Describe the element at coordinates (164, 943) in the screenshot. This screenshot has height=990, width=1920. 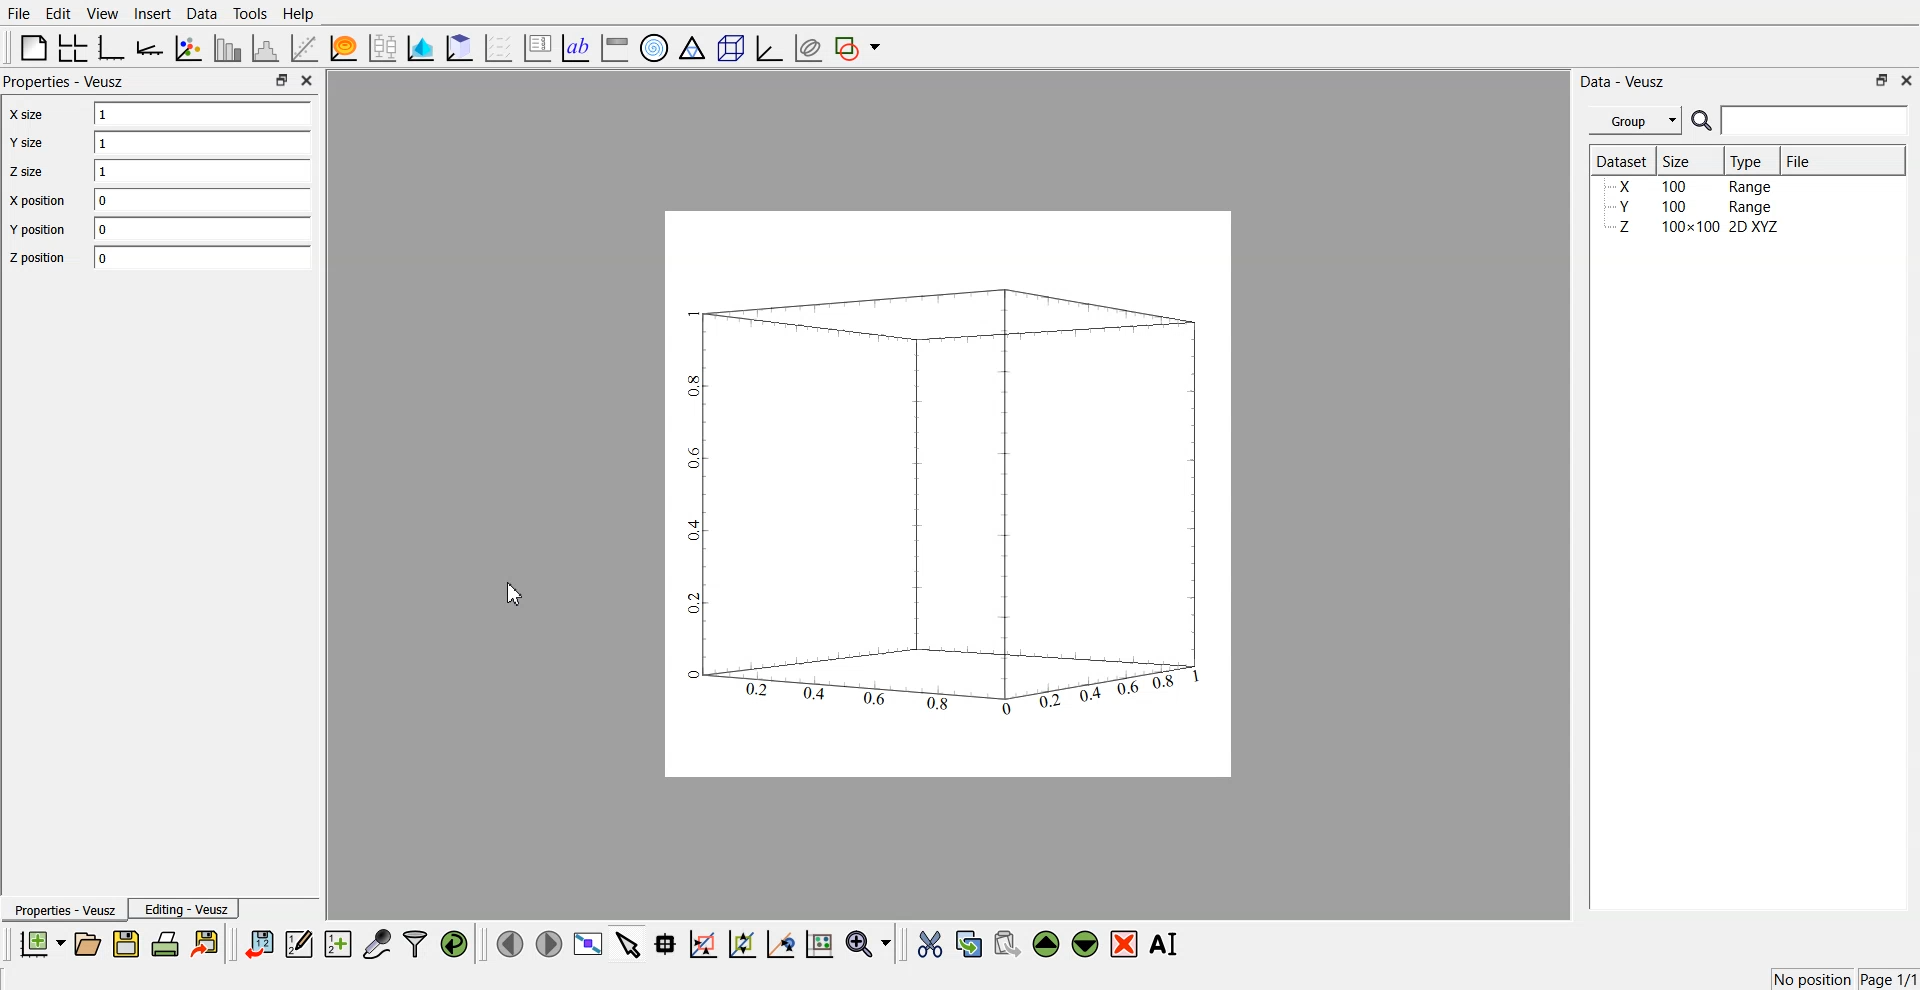
I see `Print the document` at that location.